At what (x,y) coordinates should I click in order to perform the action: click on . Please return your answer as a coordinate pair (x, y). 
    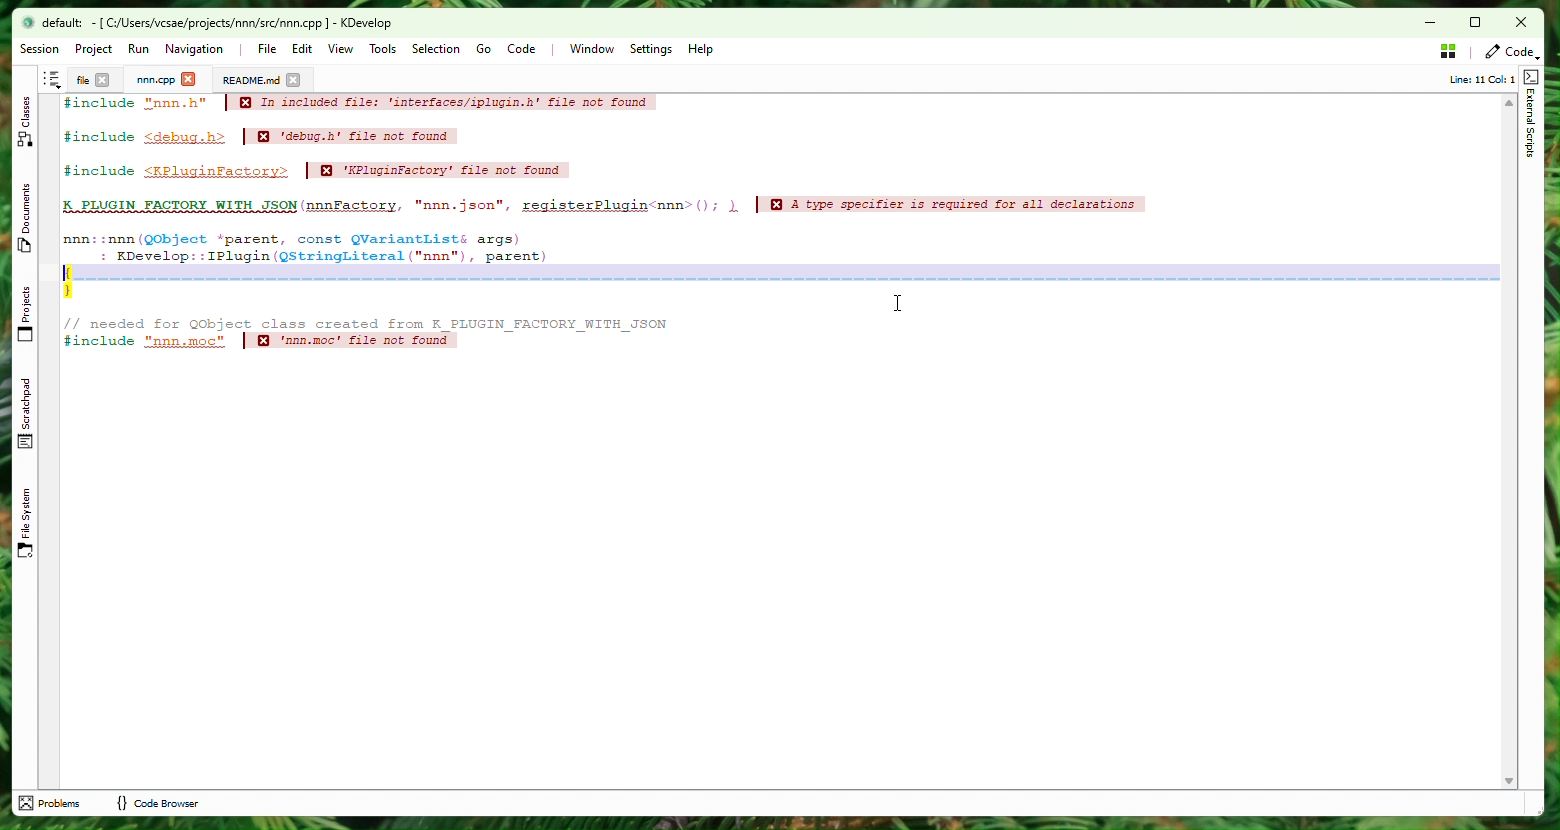
    Looking at the image, I should click on (1460, 80).